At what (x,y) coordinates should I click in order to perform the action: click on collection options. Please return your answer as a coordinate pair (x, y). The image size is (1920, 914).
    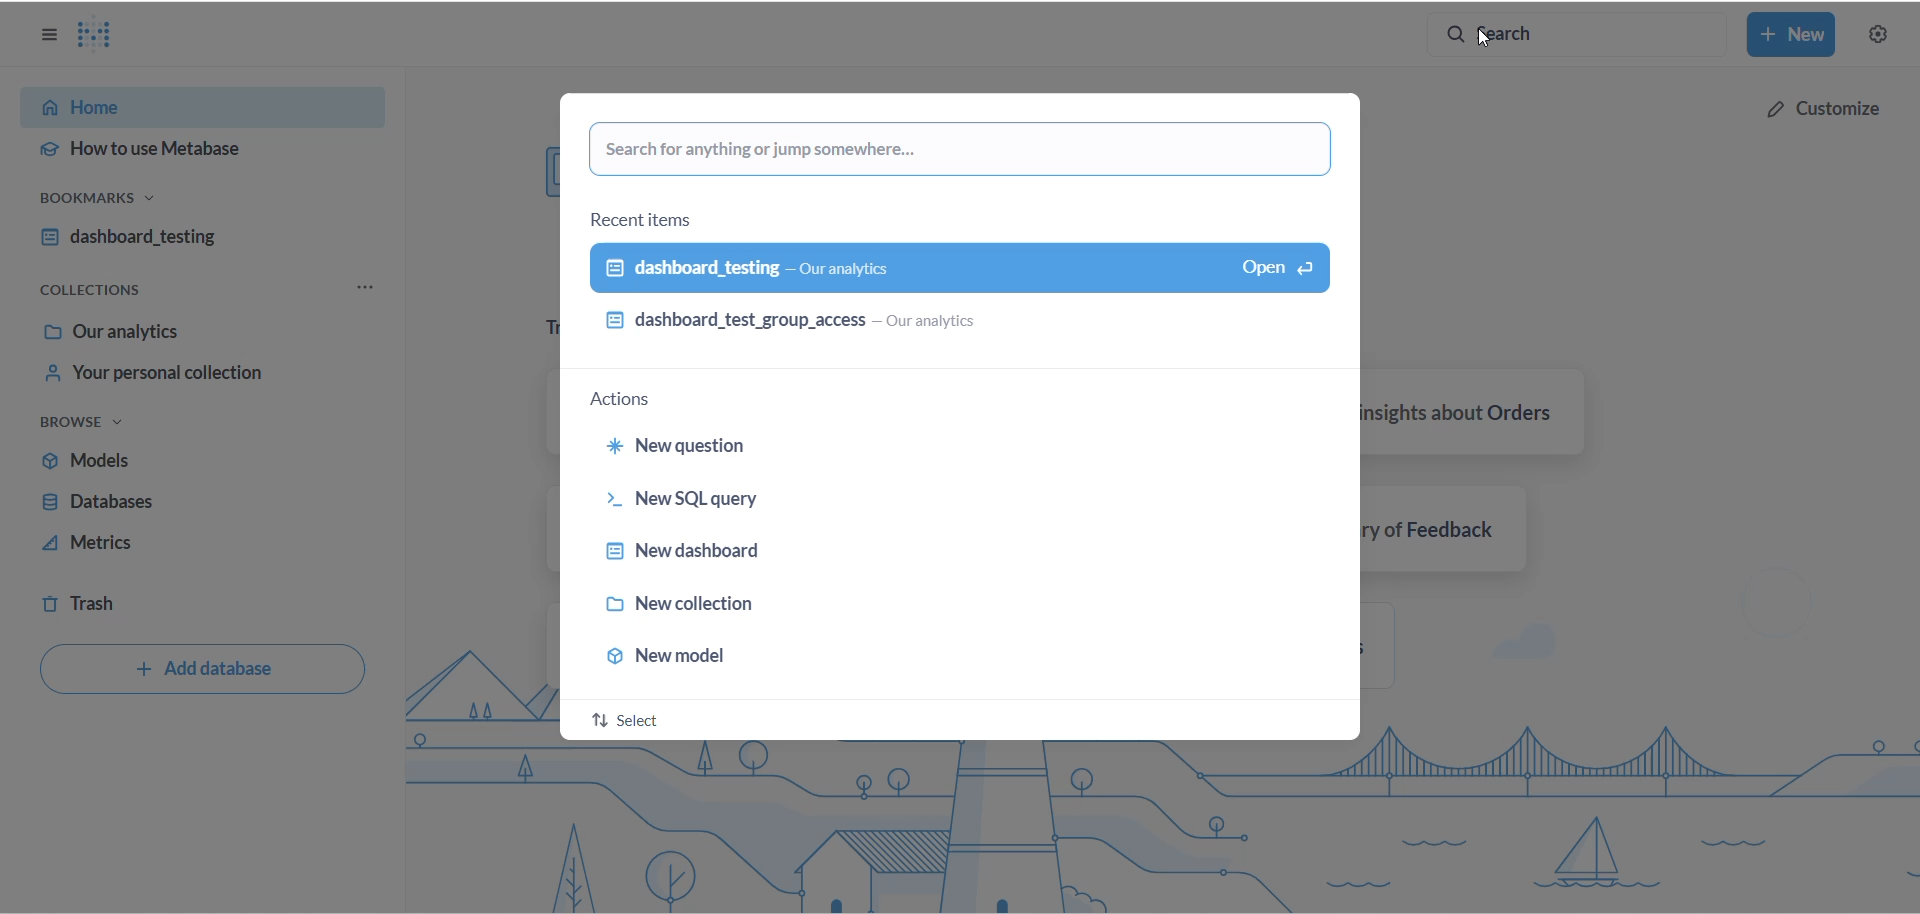
    Looking at the image, I should click on (363, 289).